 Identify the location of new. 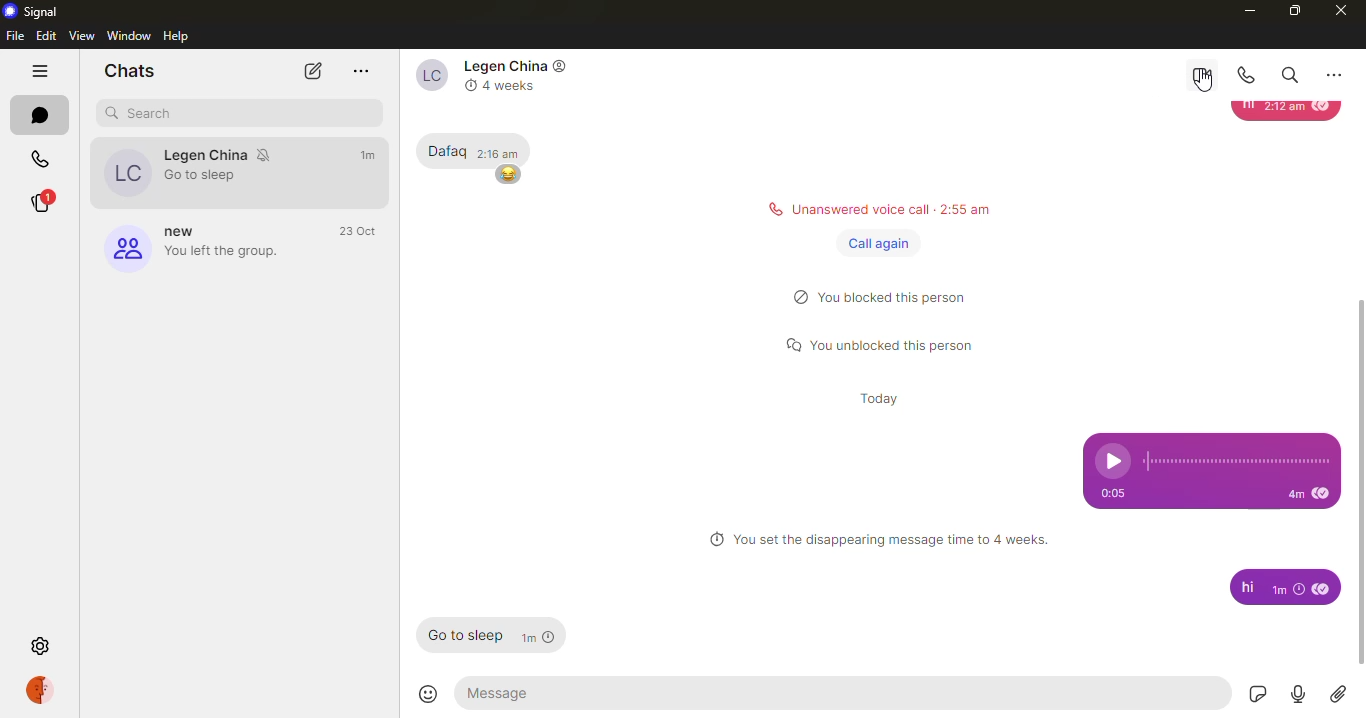
(179, 226).